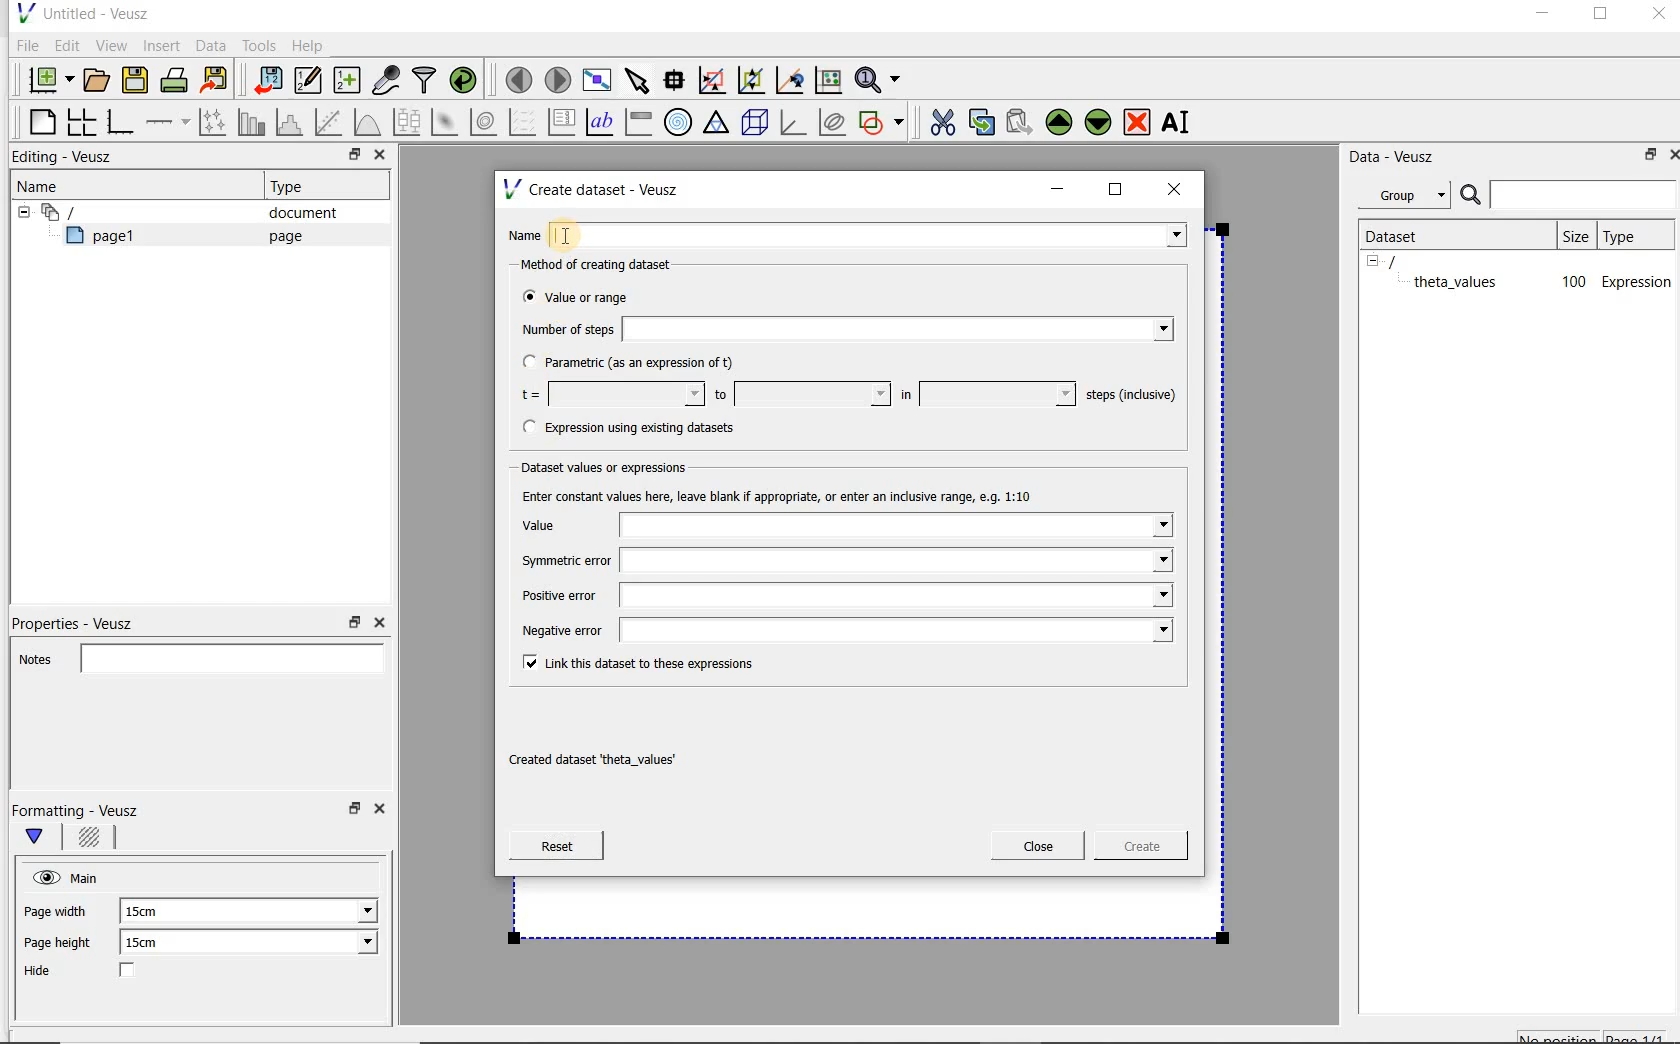  Describe the element at coordinates (19, 210) in the screenshot. I see `hide sub menu` at that location.